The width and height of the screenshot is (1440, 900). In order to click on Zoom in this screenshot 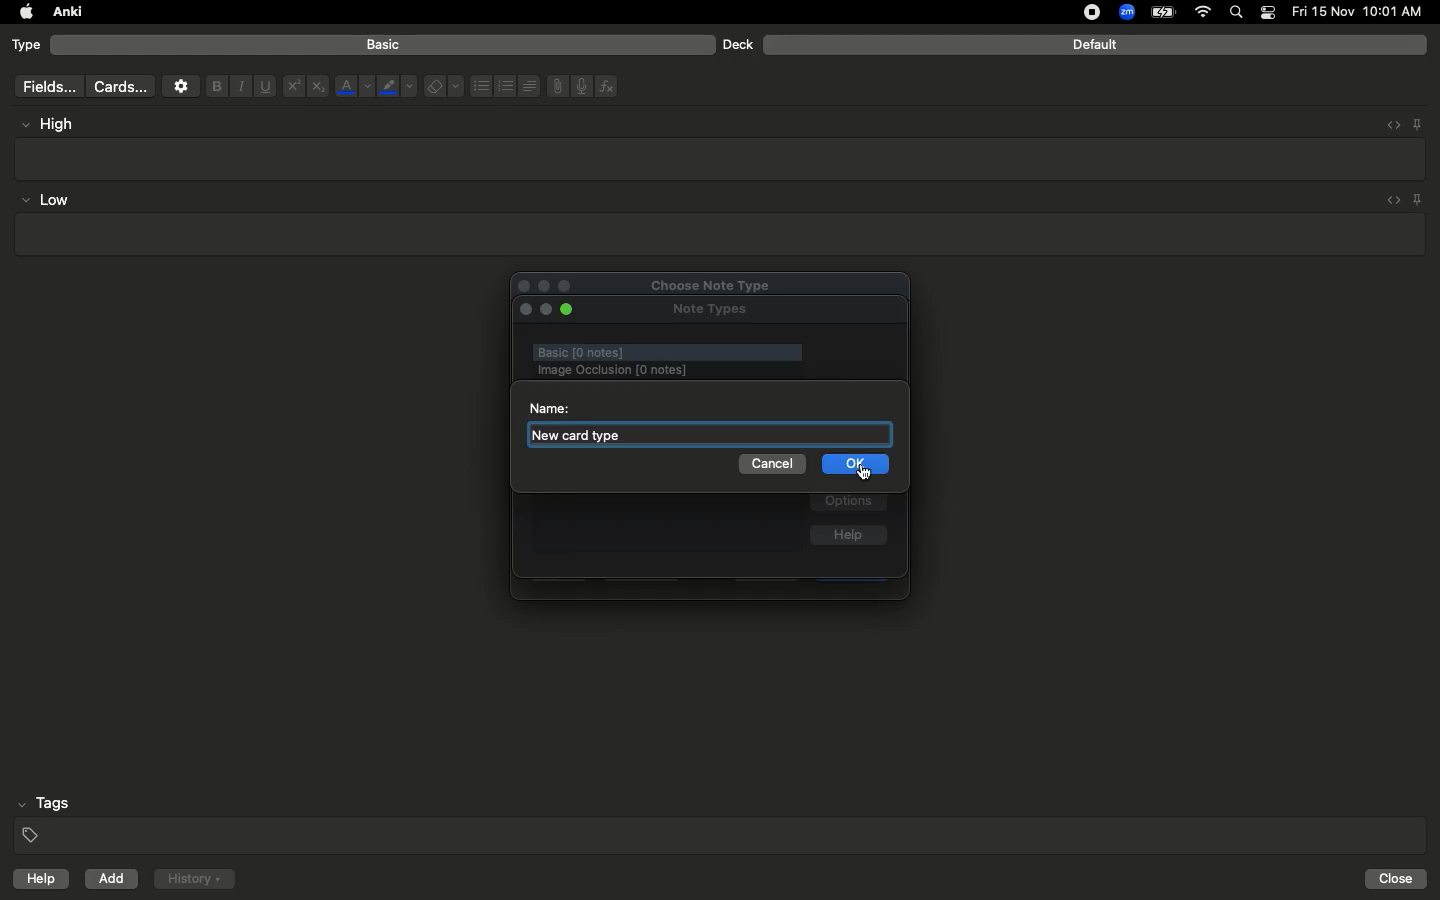, I will do `click(1125, 13)`.